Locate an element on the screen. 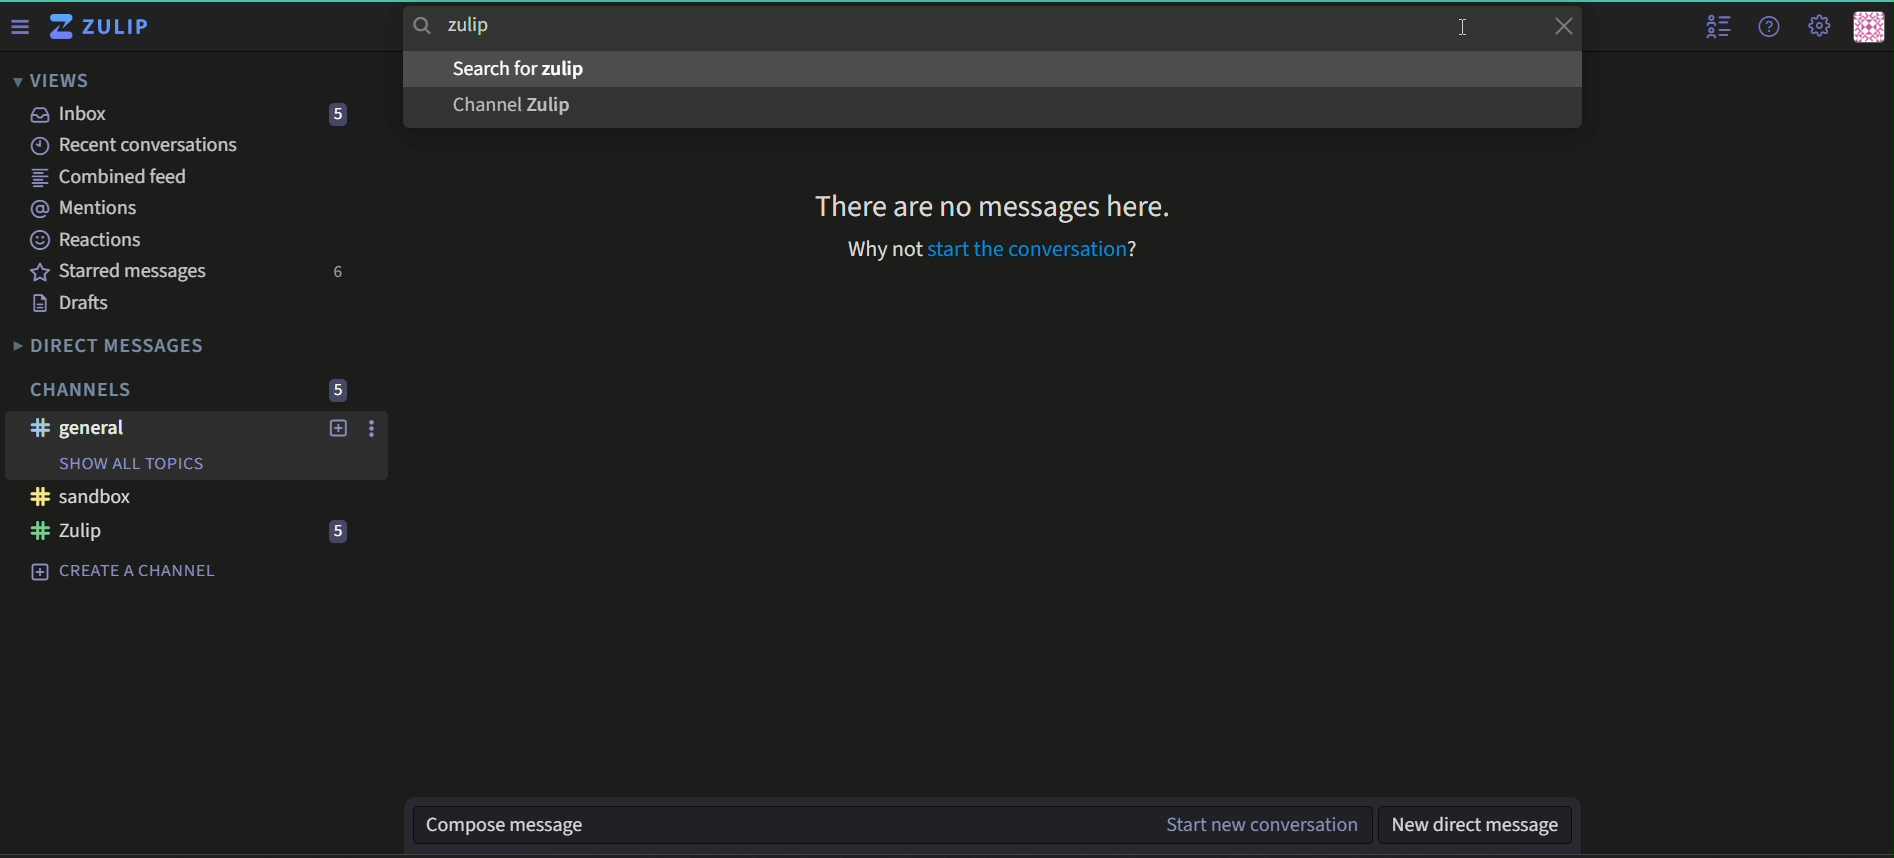  text is located at coordinates (1002, 258).